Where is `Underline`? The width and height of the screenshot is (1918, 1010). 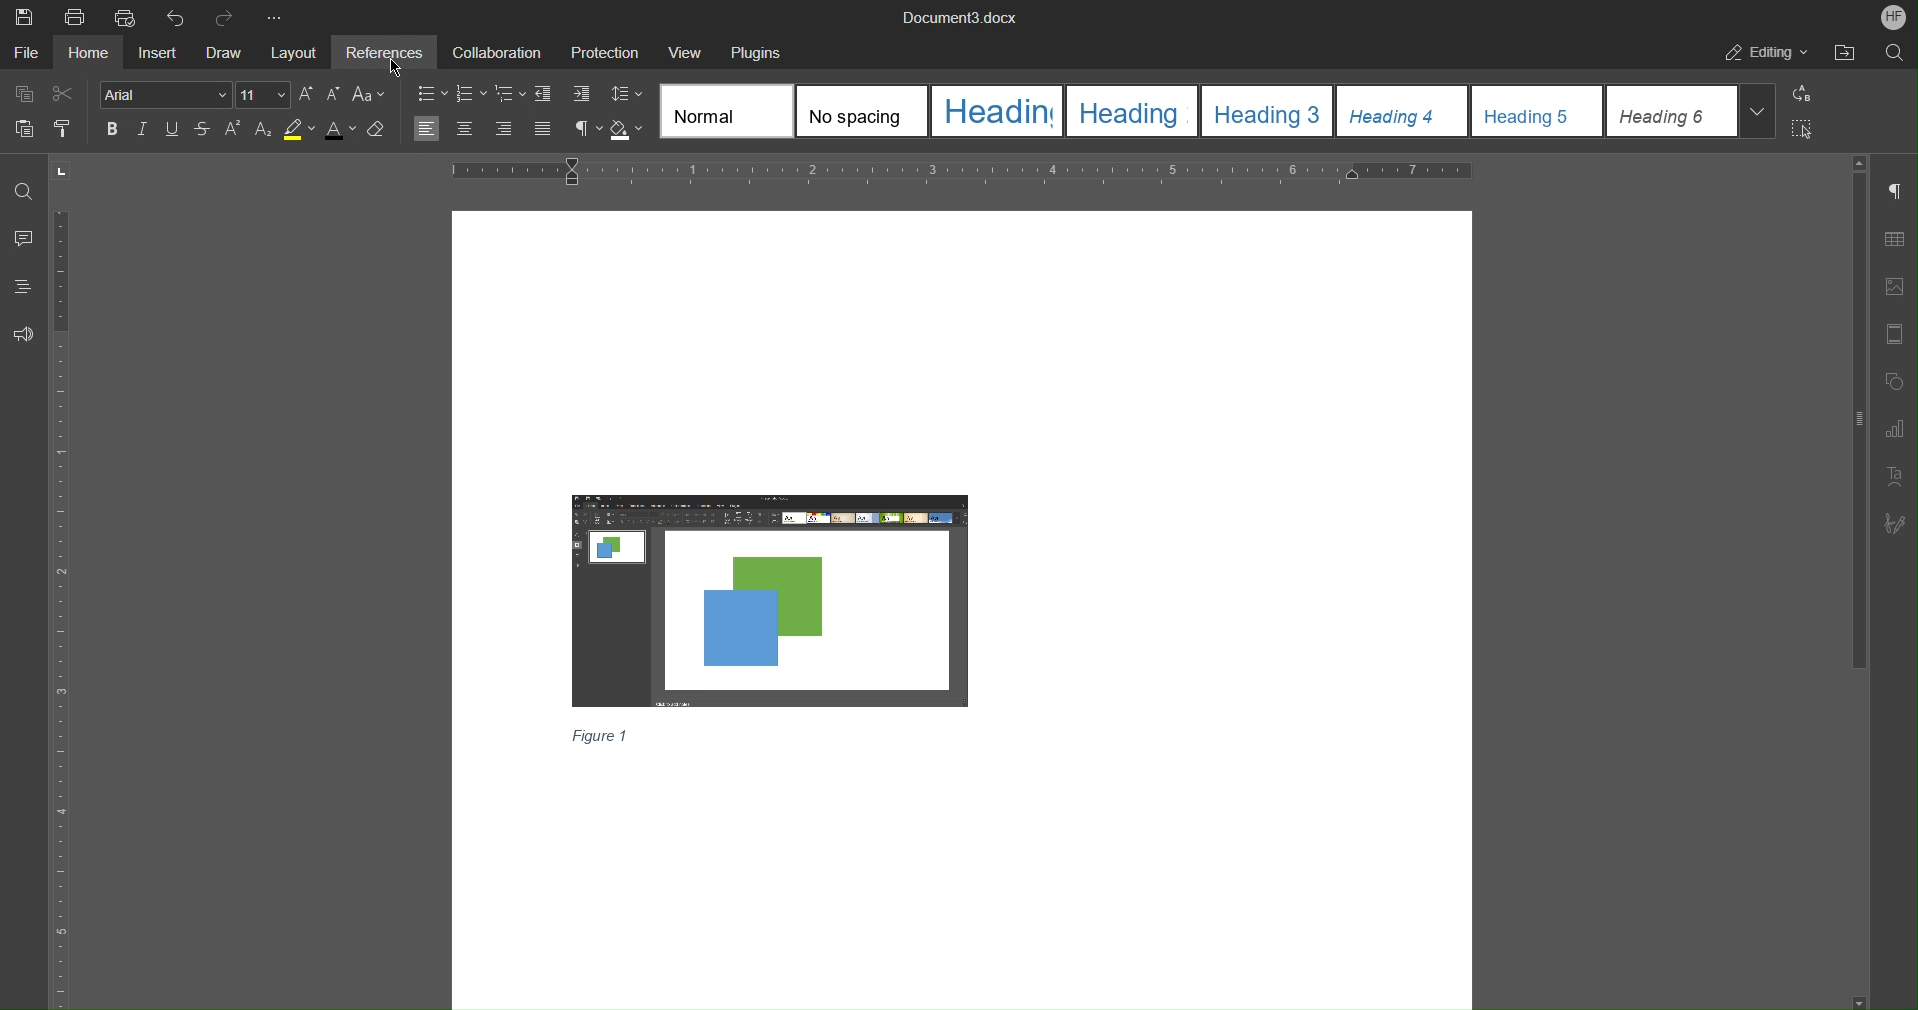 Underline is located at coordinates (173, 129).